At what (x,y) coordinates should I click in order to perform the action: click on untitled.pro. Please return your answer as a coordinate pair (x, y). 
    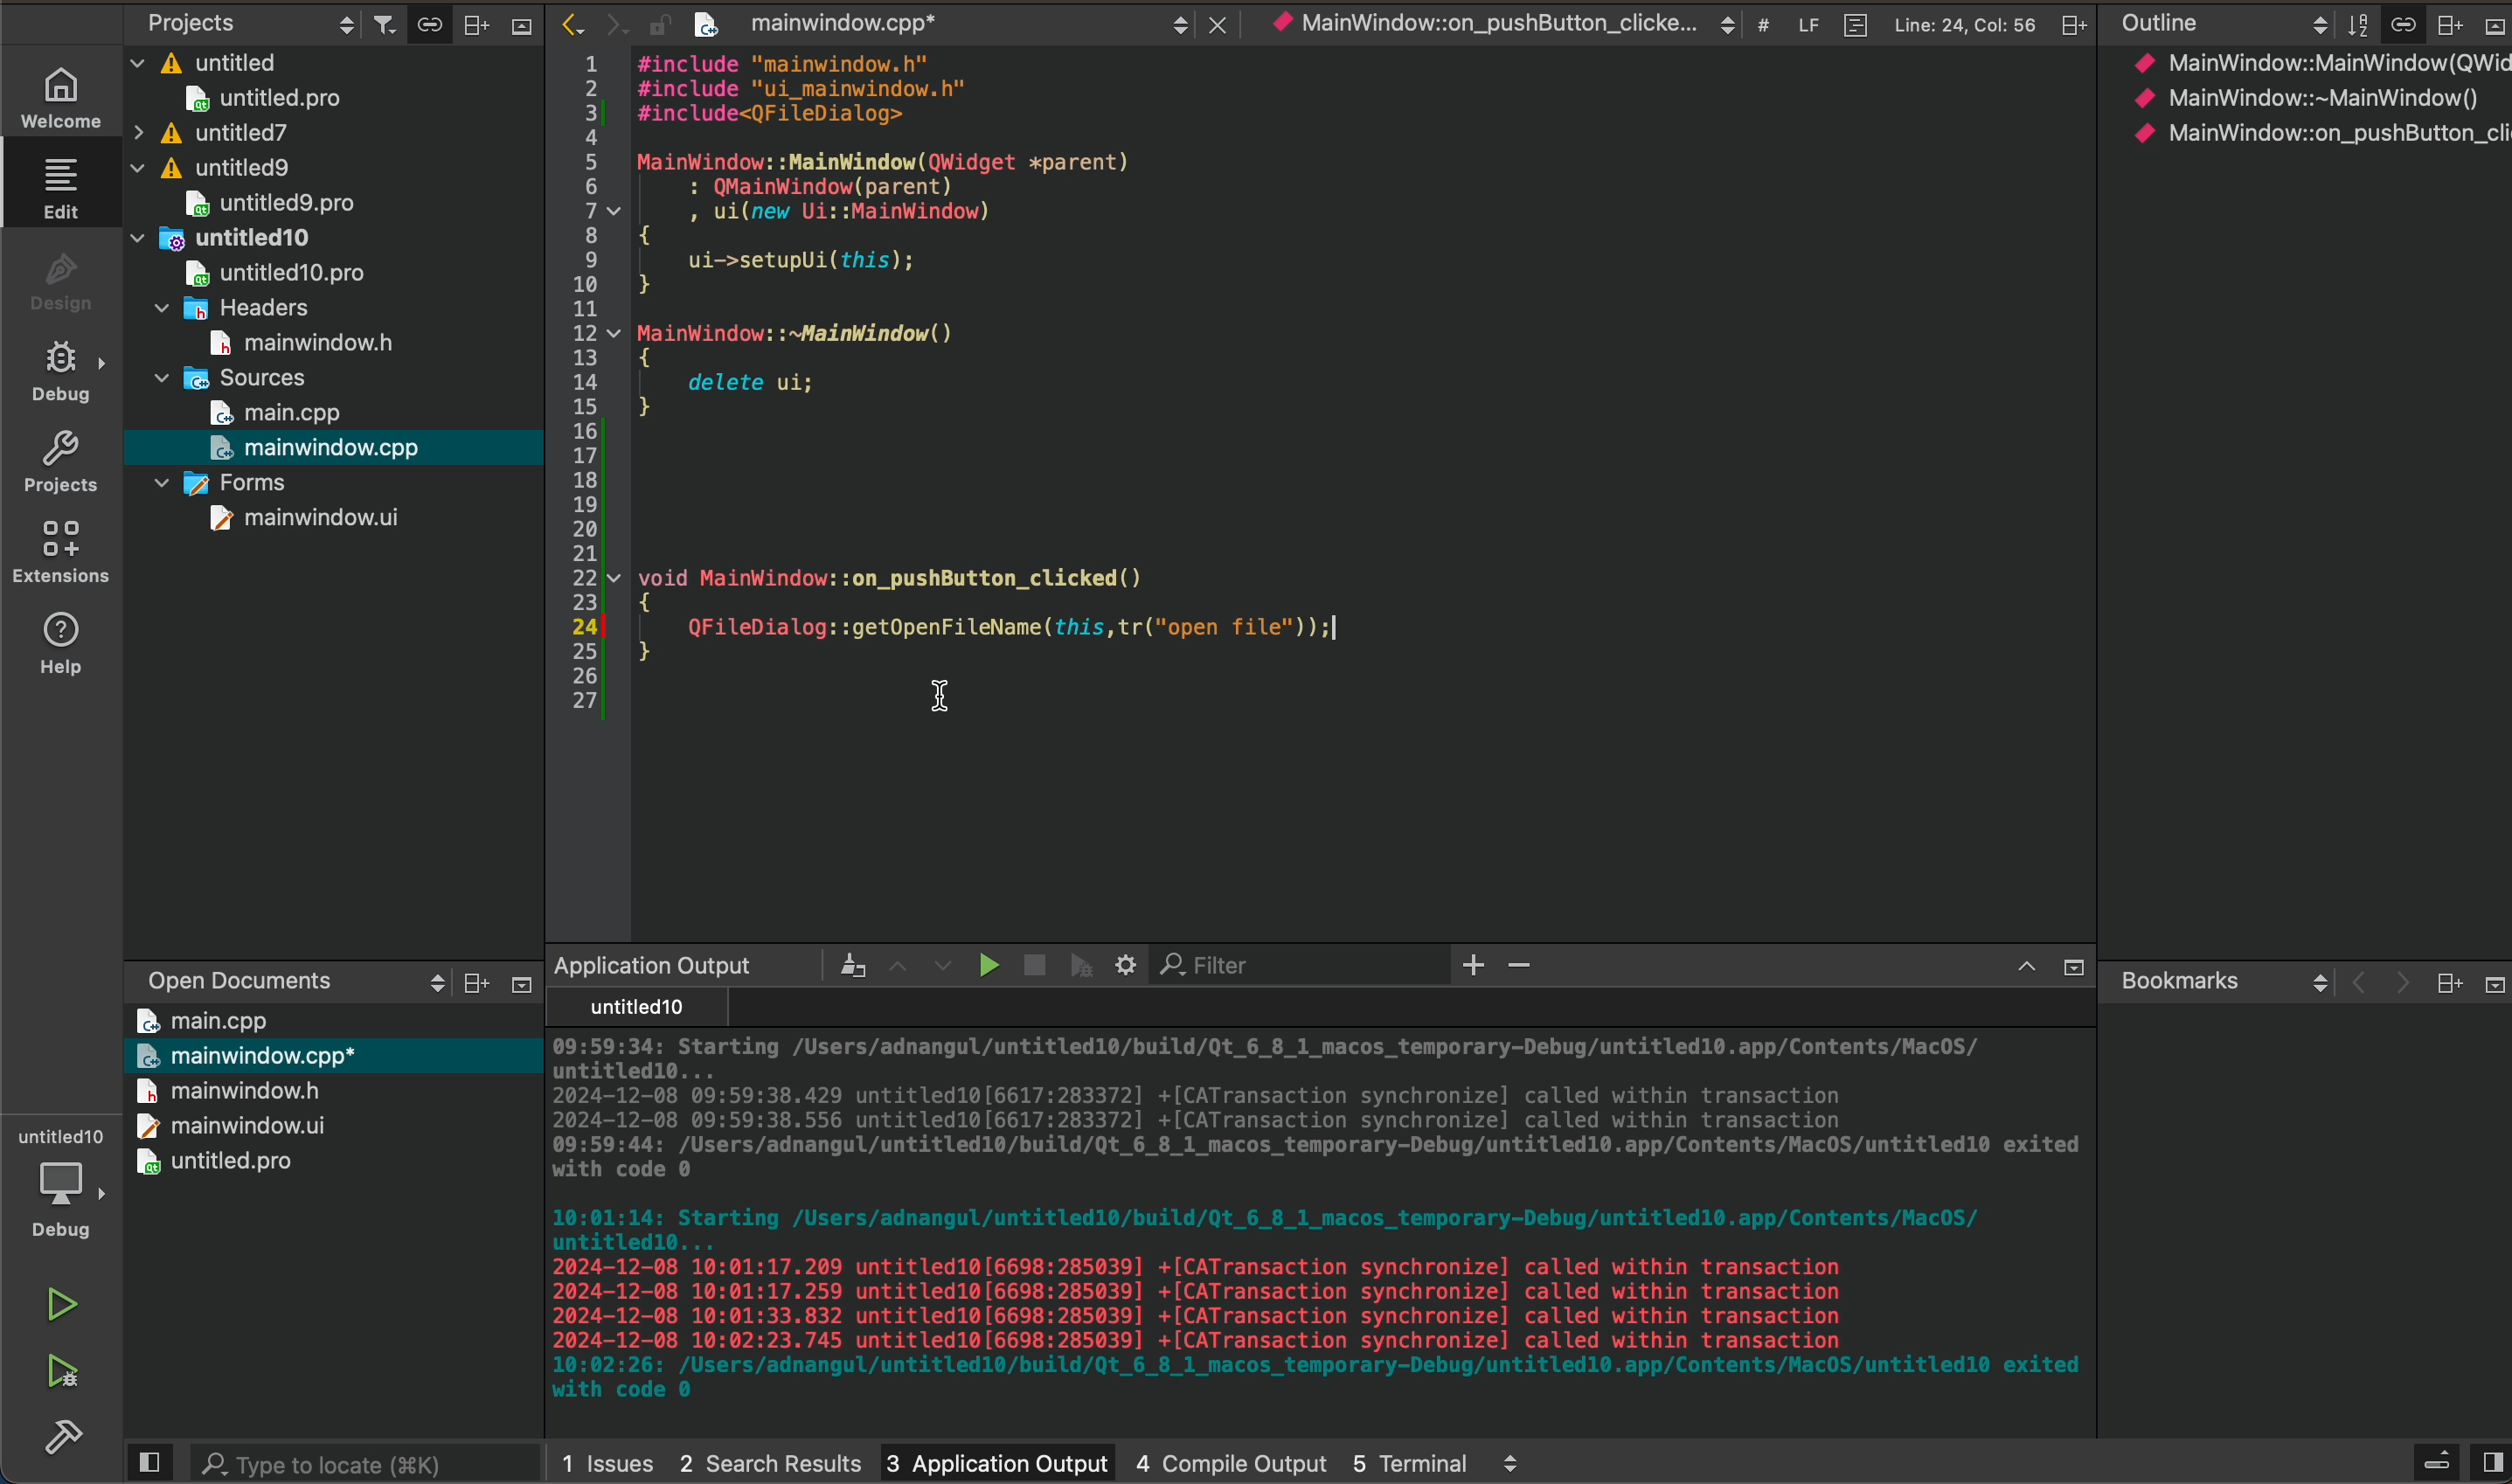
    Looking at the image, I should click on (217, 1163).